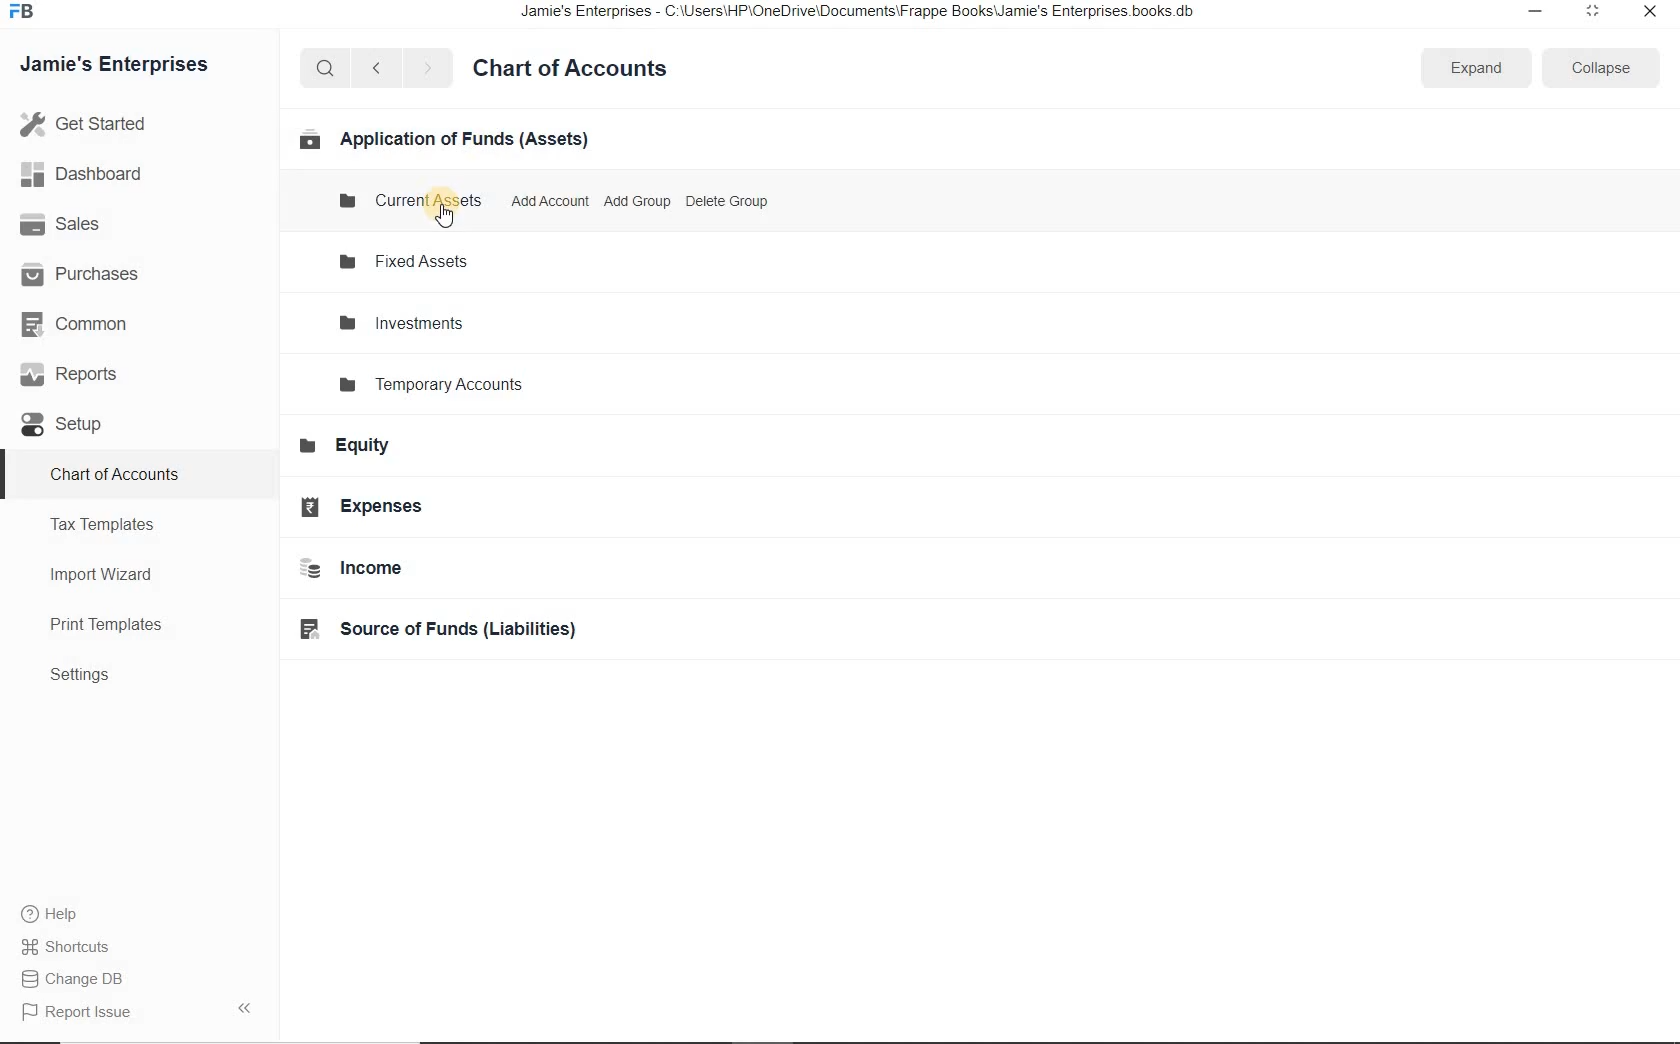 Image resolution: width=1680 pixels, height=1044 pixels. What do you see at coordinates (578, 69) in the screenshot?
I see `Chart of Accounts` at bounding box center [578, 69].